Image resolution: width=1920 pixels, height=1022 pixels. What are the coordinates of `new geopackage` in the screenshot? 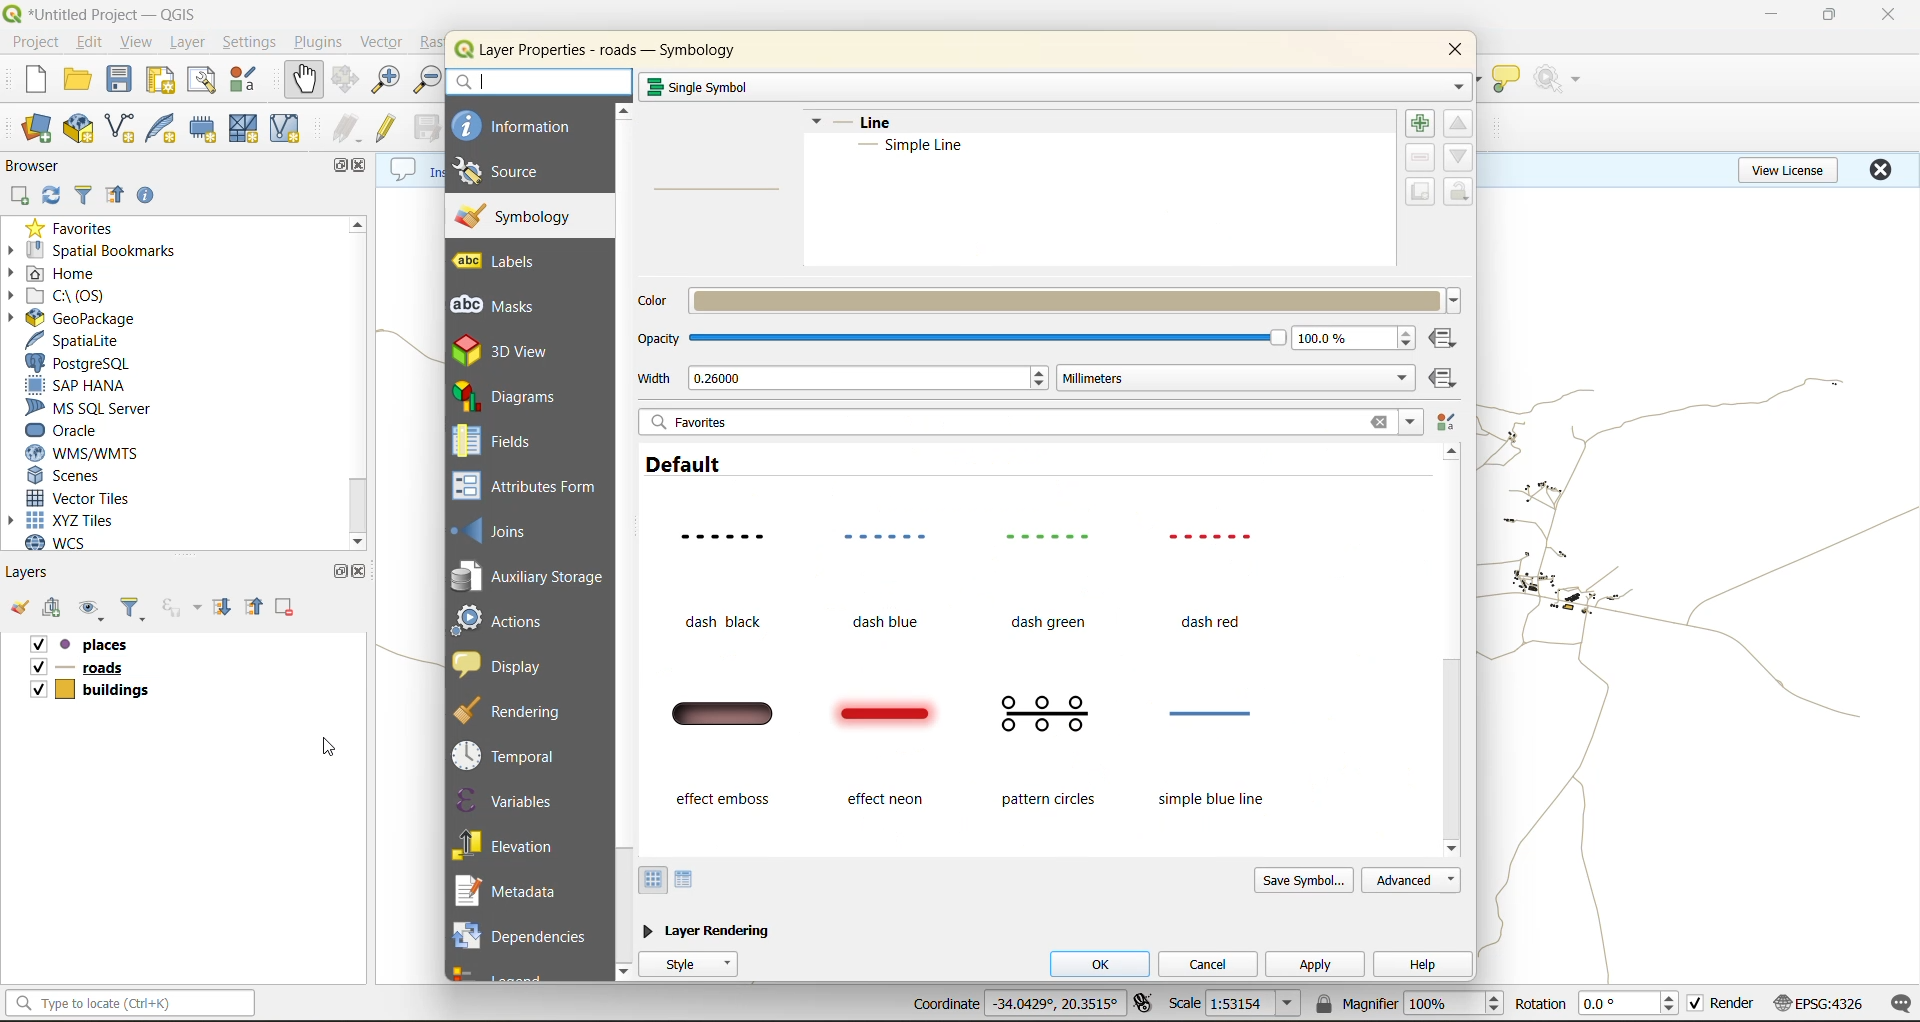 It's located at (79, 128).